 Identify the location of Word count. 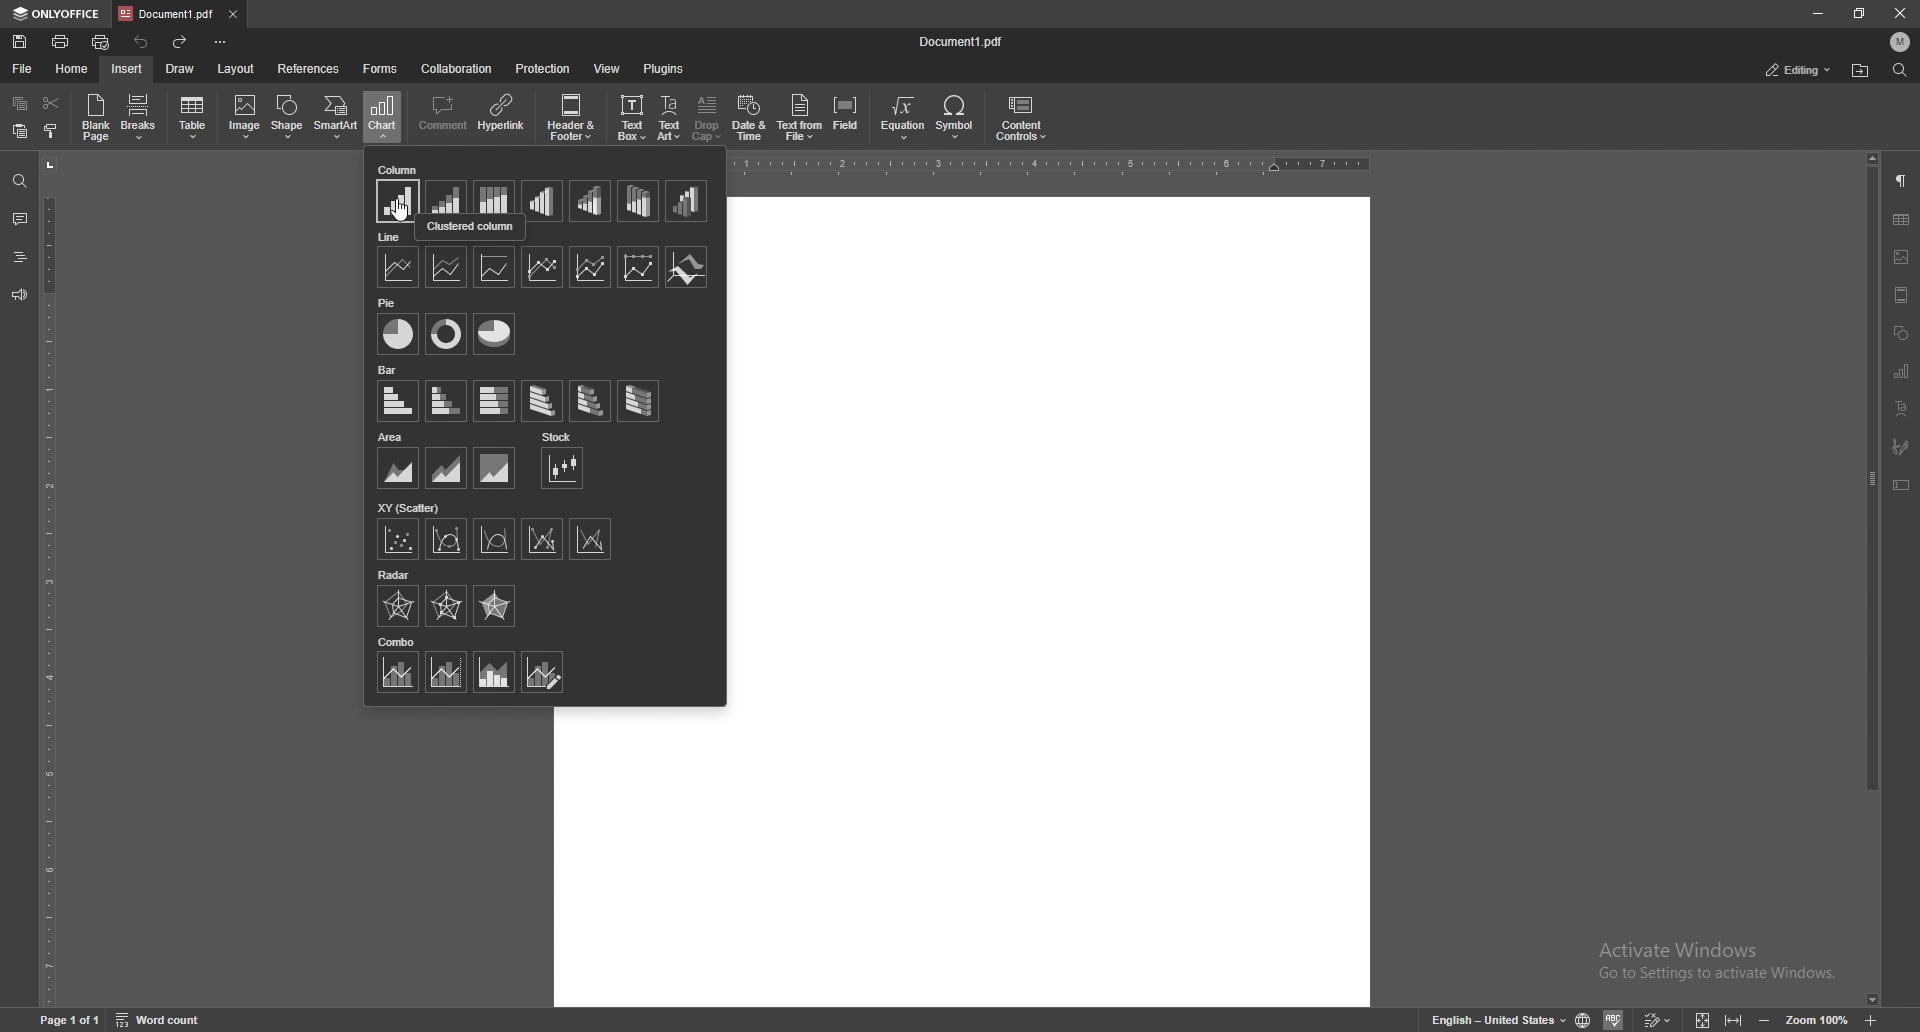
(157, 1020).